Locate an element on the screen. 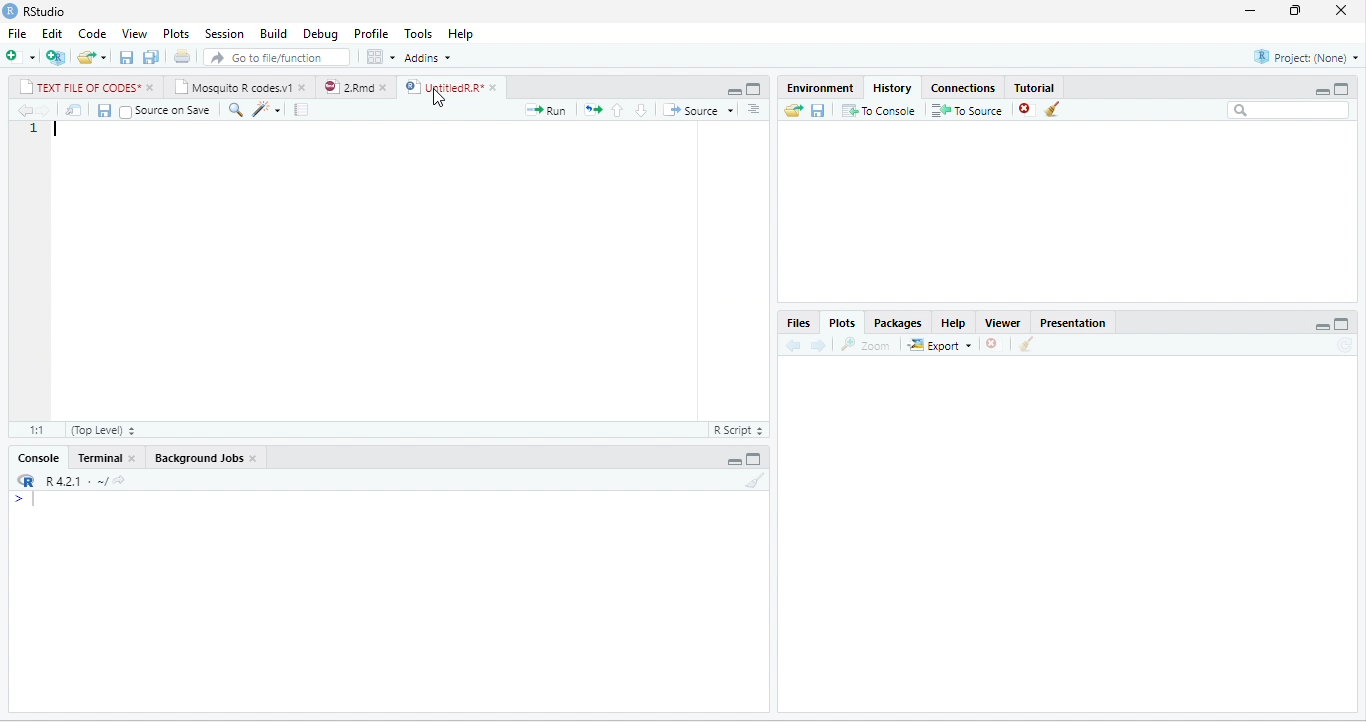 The width and height of the screenshot is (1366, 722). logo is located at coordinates (11, 10).